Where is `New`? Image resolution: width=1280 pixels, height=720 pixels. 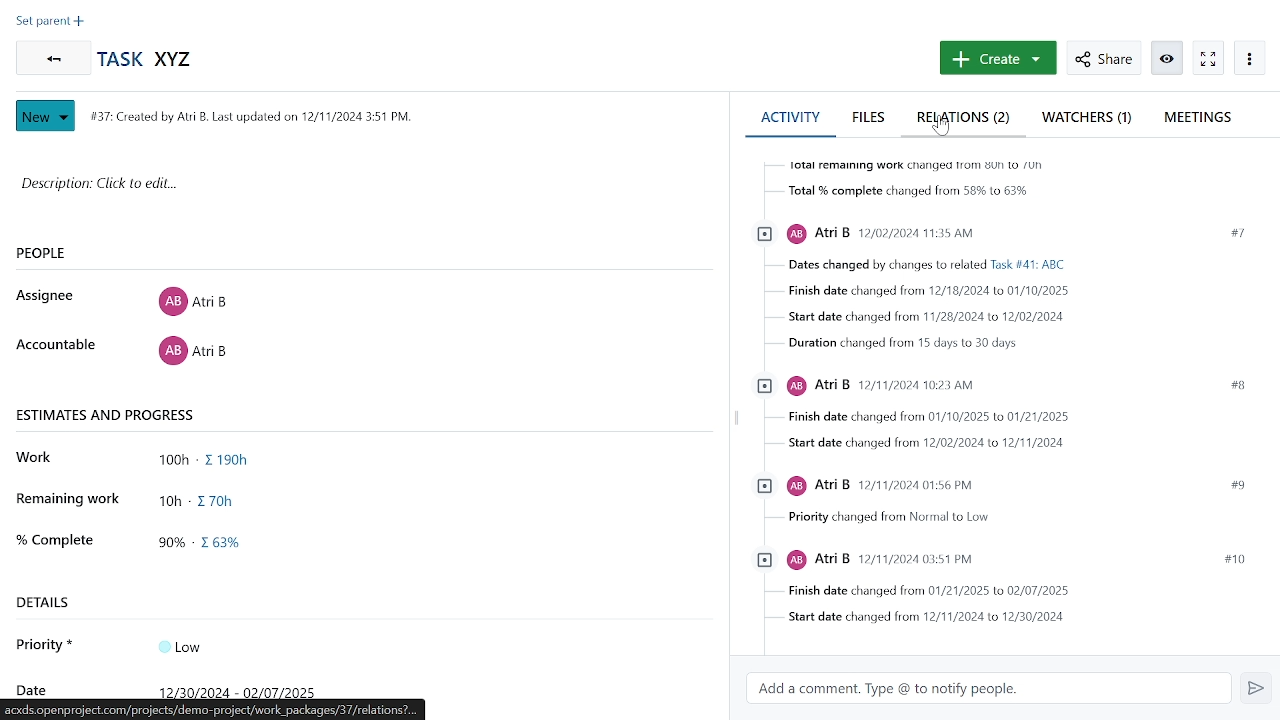 New is located at coordinates (48, 116).